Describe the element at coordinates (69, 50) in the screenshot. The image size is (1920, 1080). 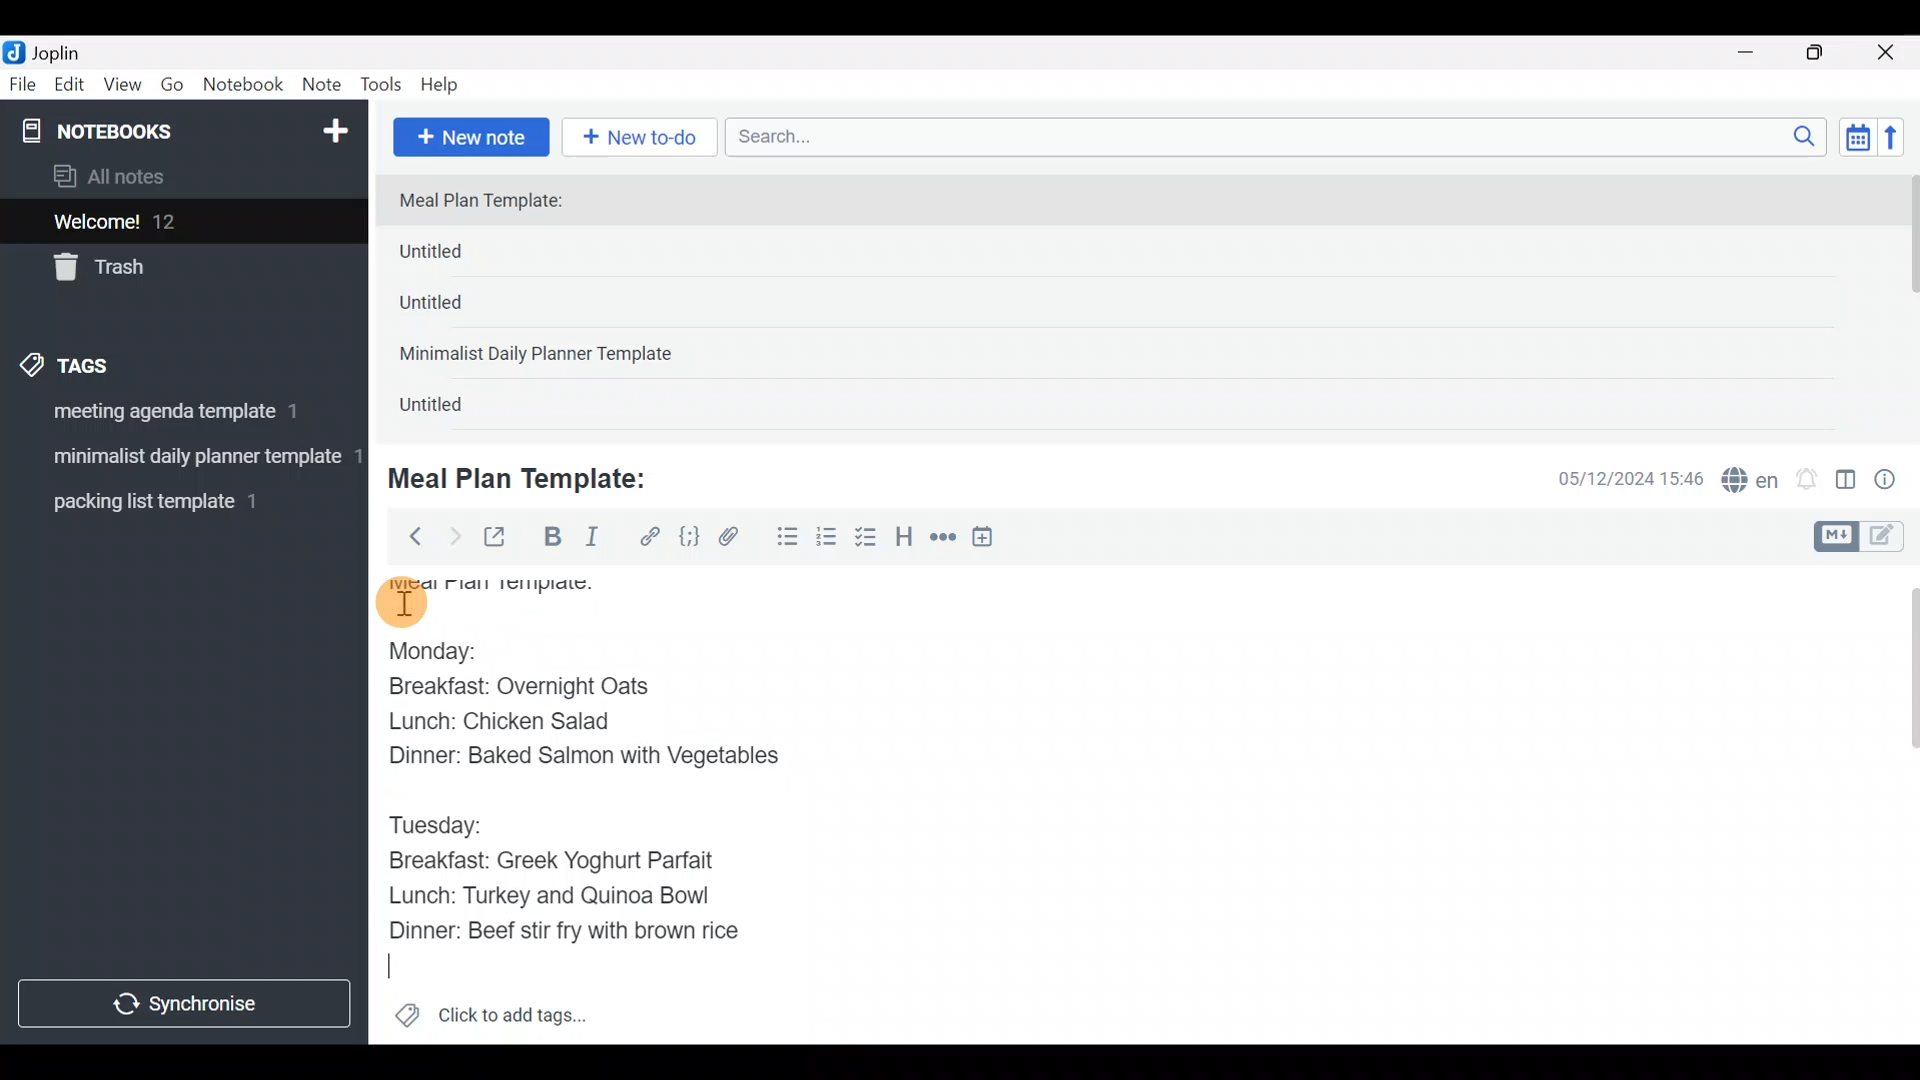
I see `Joplin` at that location.